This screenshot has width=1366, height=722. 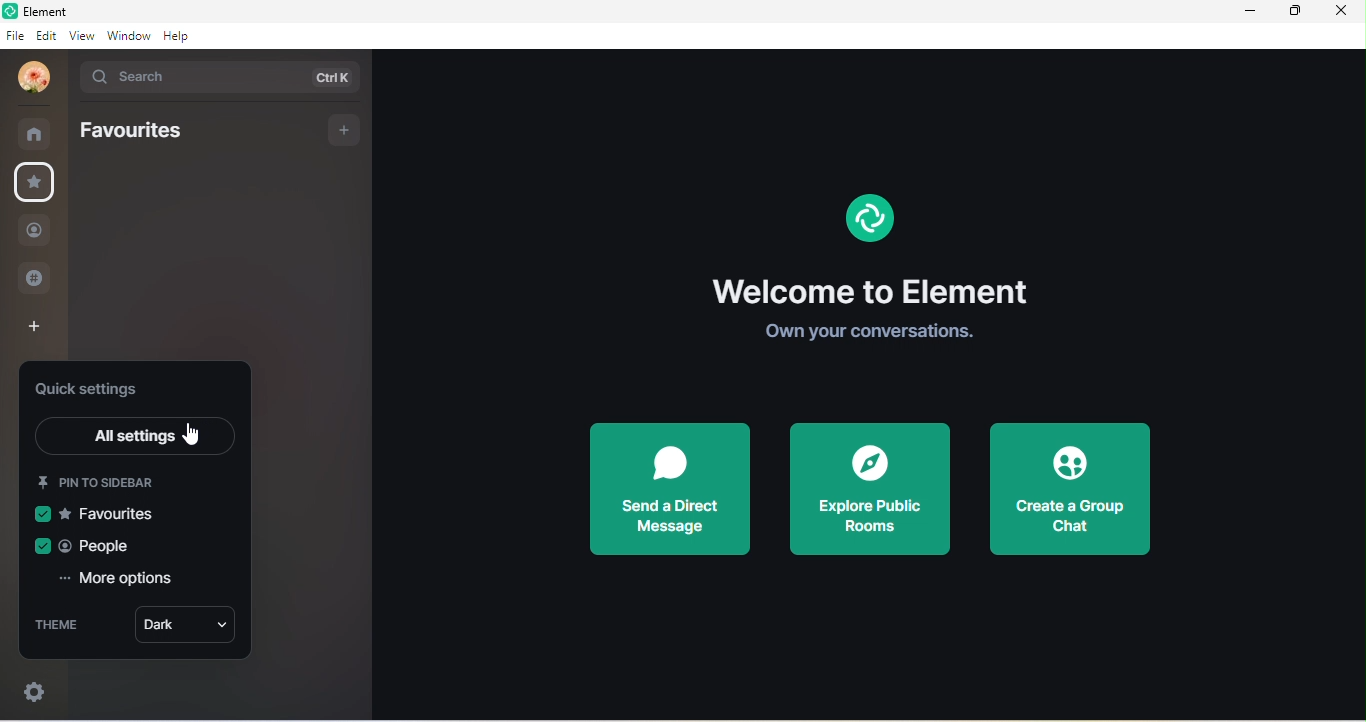 I want to click on edit, so click(x=46, y=36).